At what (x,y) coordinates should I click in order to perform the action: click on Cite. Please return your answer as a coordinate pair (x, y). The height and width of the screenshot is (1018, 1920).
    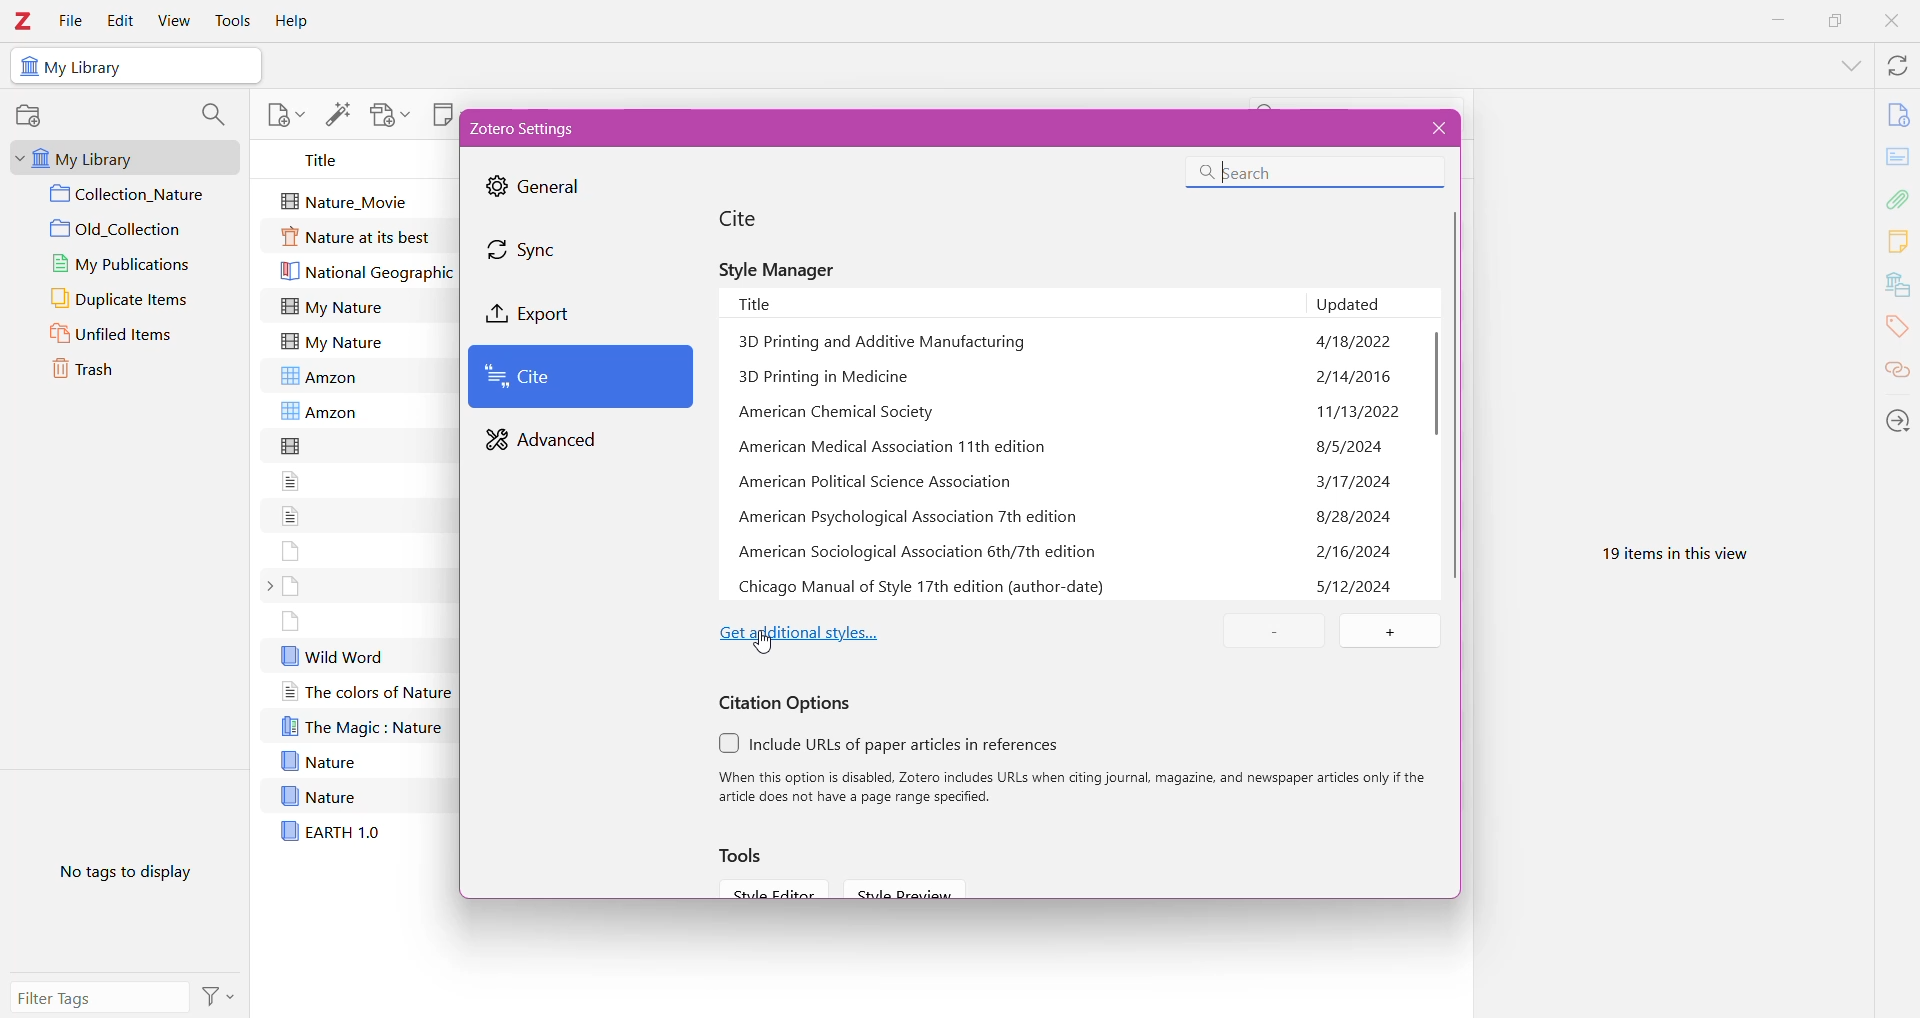
    Looking at the image, I should click on (753, 219).